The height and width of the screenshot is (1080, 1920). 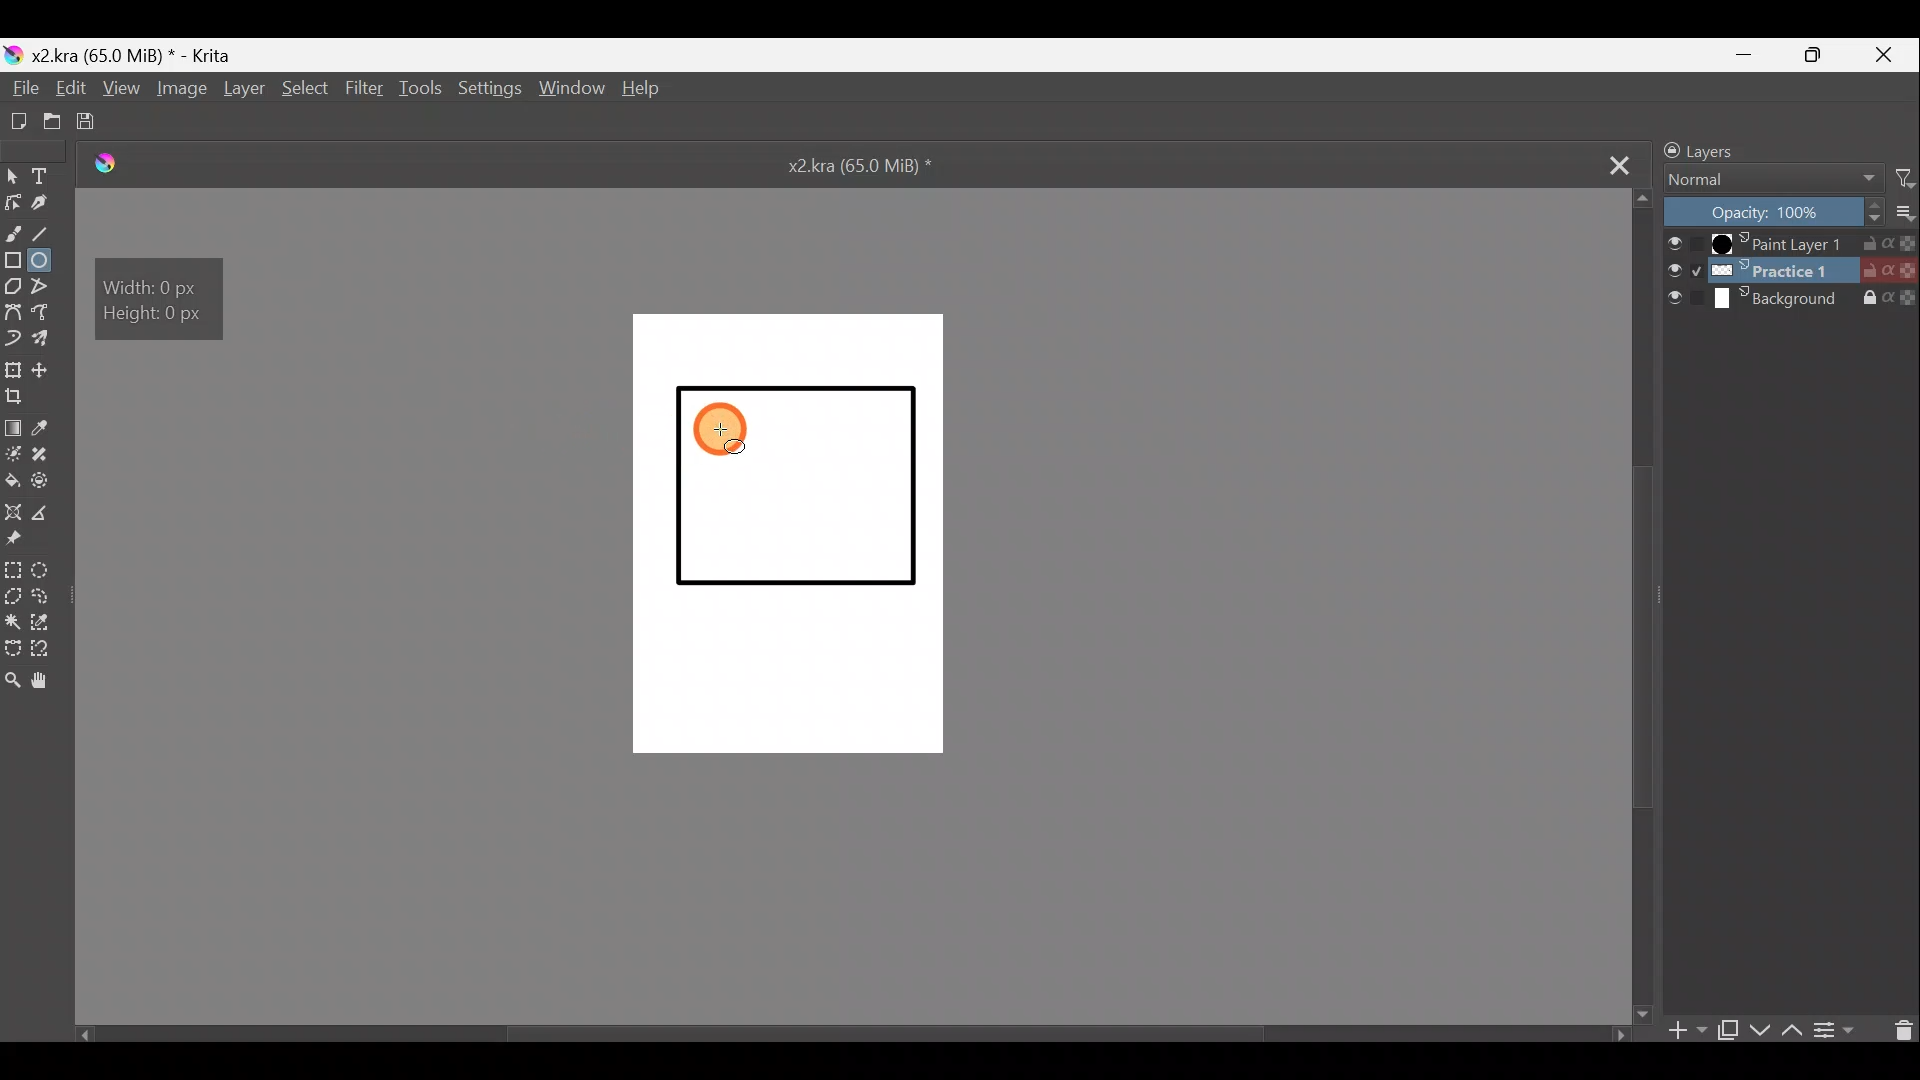 What do you see at coordinates (835, 1030) in the screenshot?
I see `Scroll bar` at bounding box center [835, 1030].